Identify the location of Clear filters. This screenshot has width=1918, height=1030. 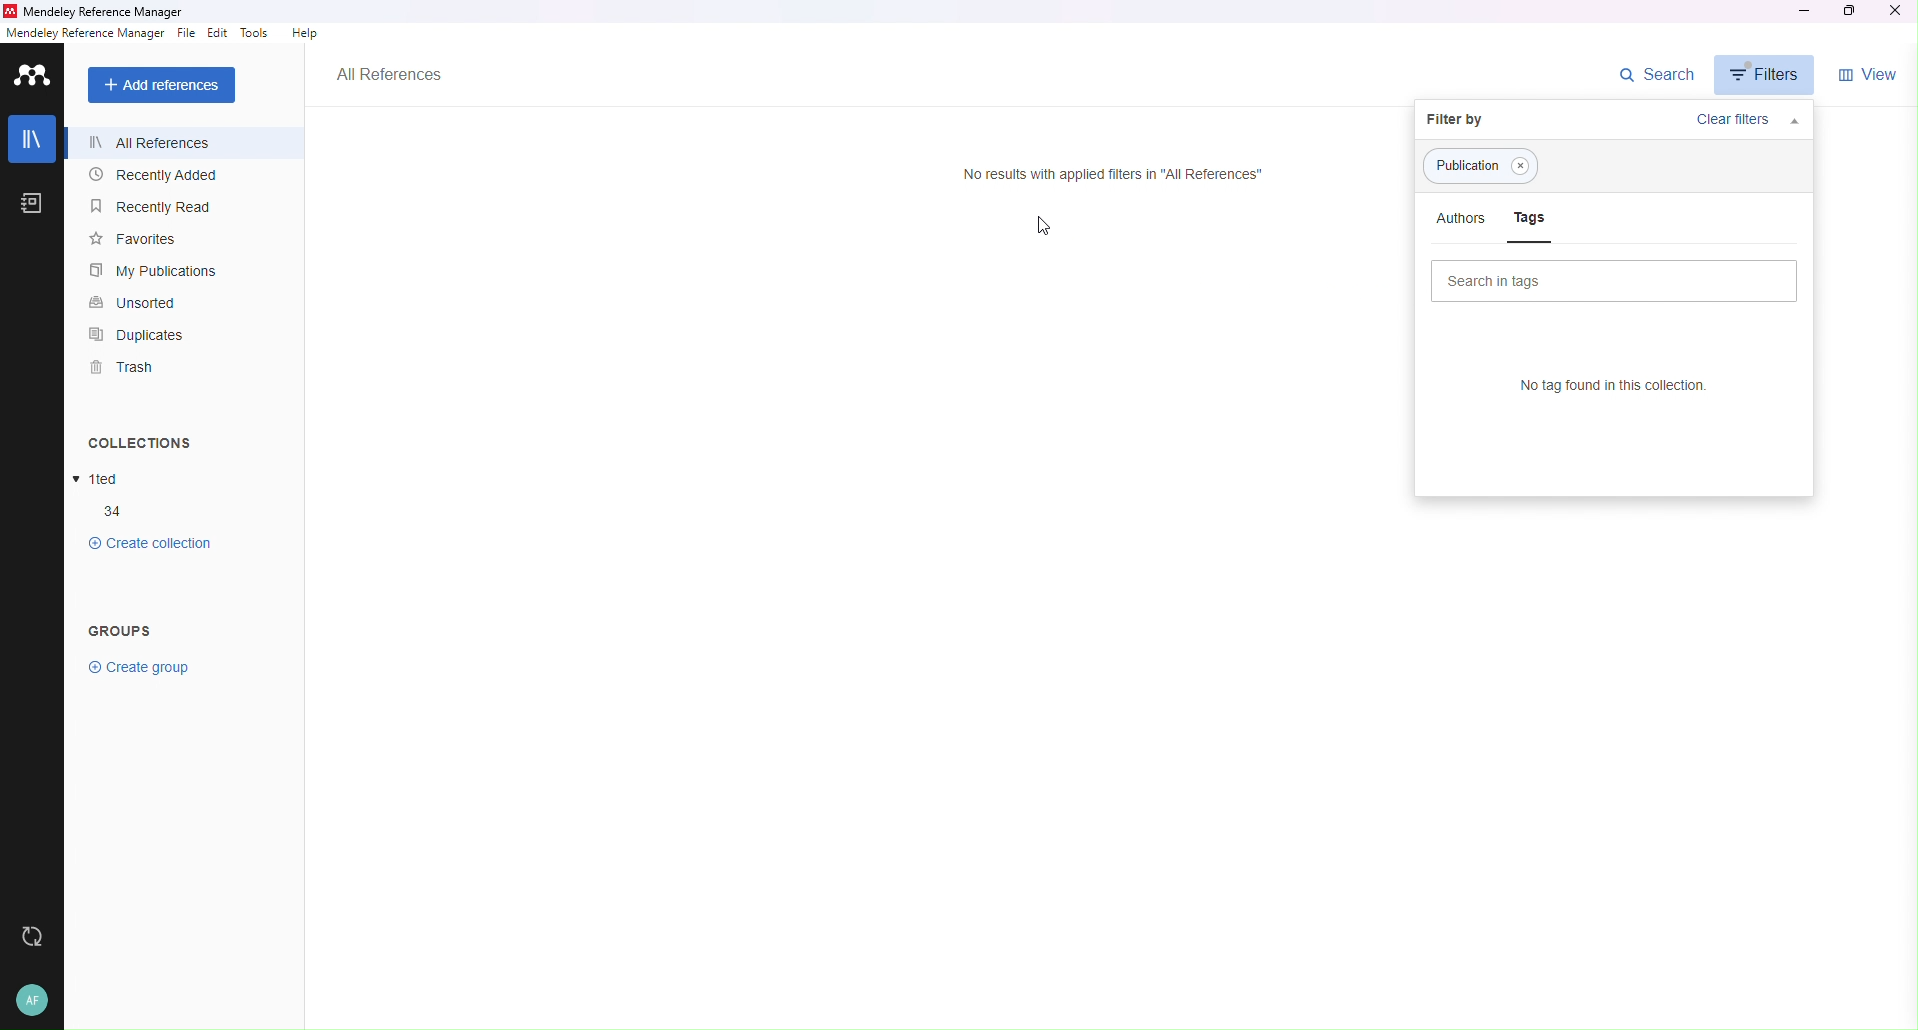
(1710, 118).